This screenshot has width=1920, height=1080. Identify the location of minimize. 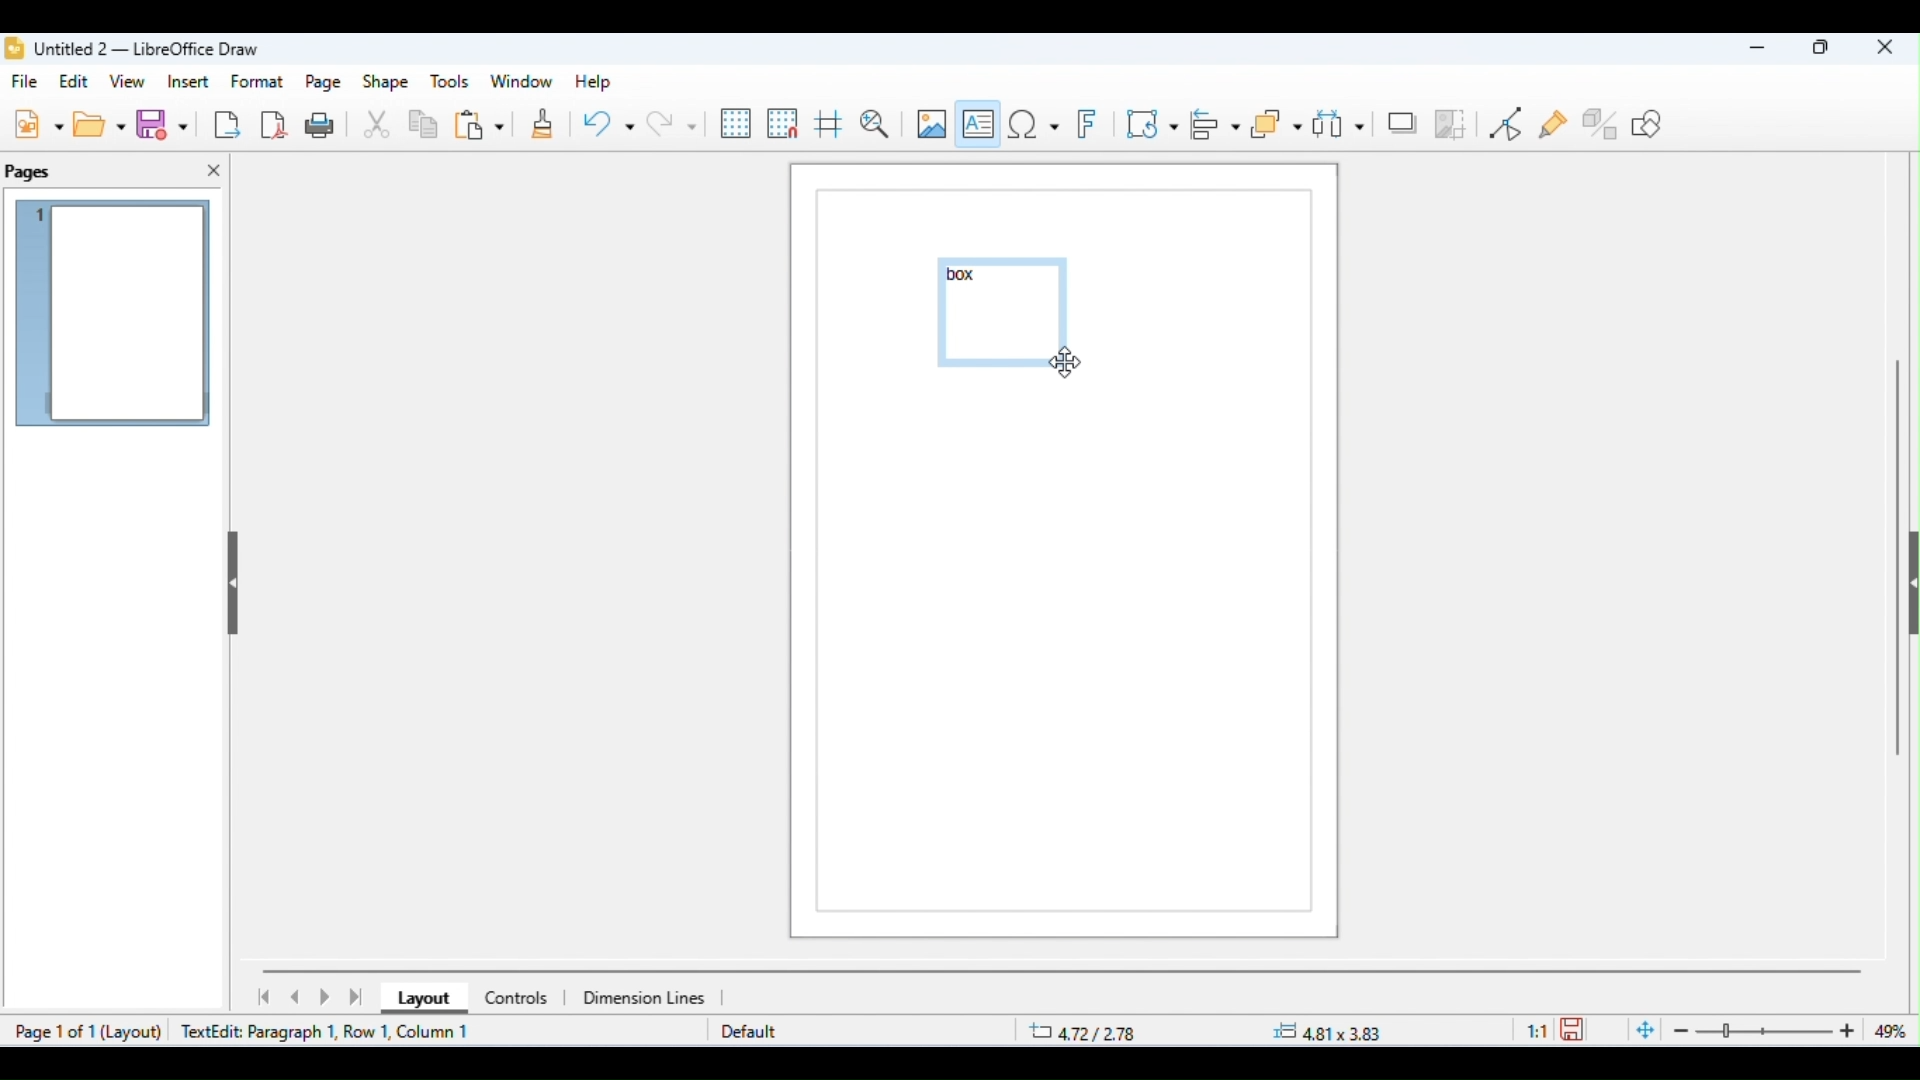
(1751, 51).